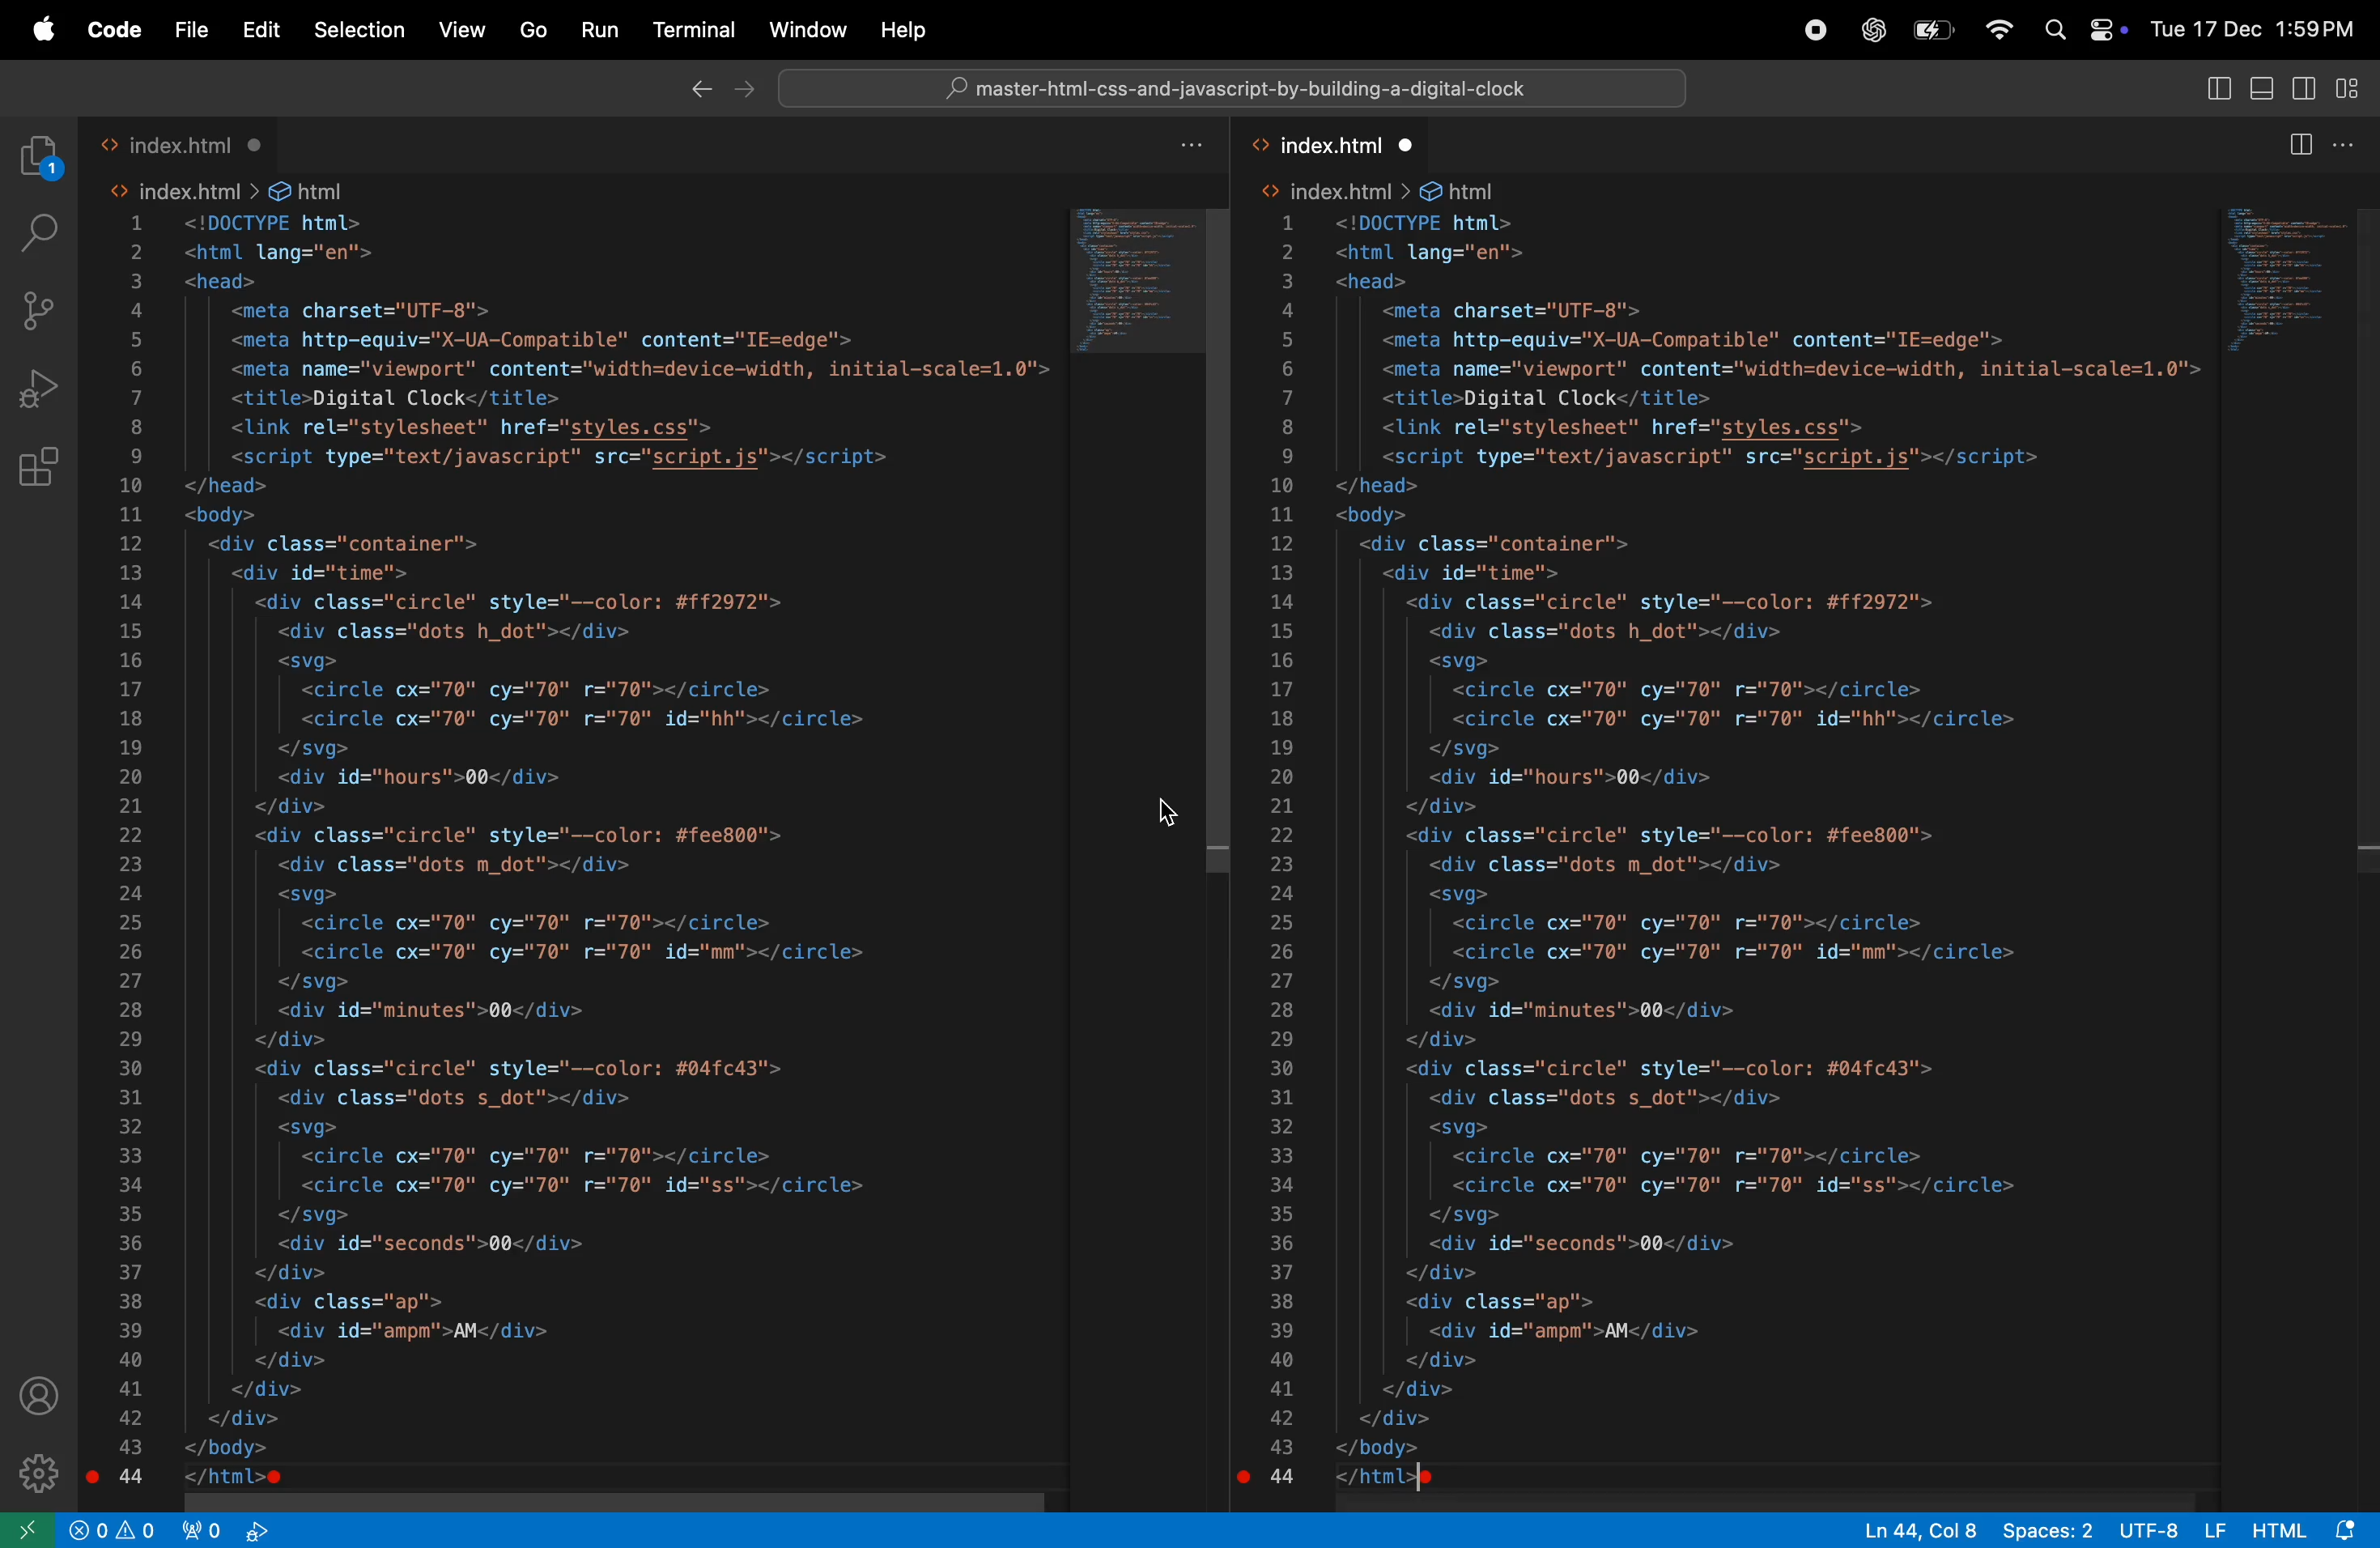 This screenshot has height=1548, width=2380. What do you see at coordinates (2048, 32) in the screenshot?
I see `Spotlight` at bounding box center [2048, 32].